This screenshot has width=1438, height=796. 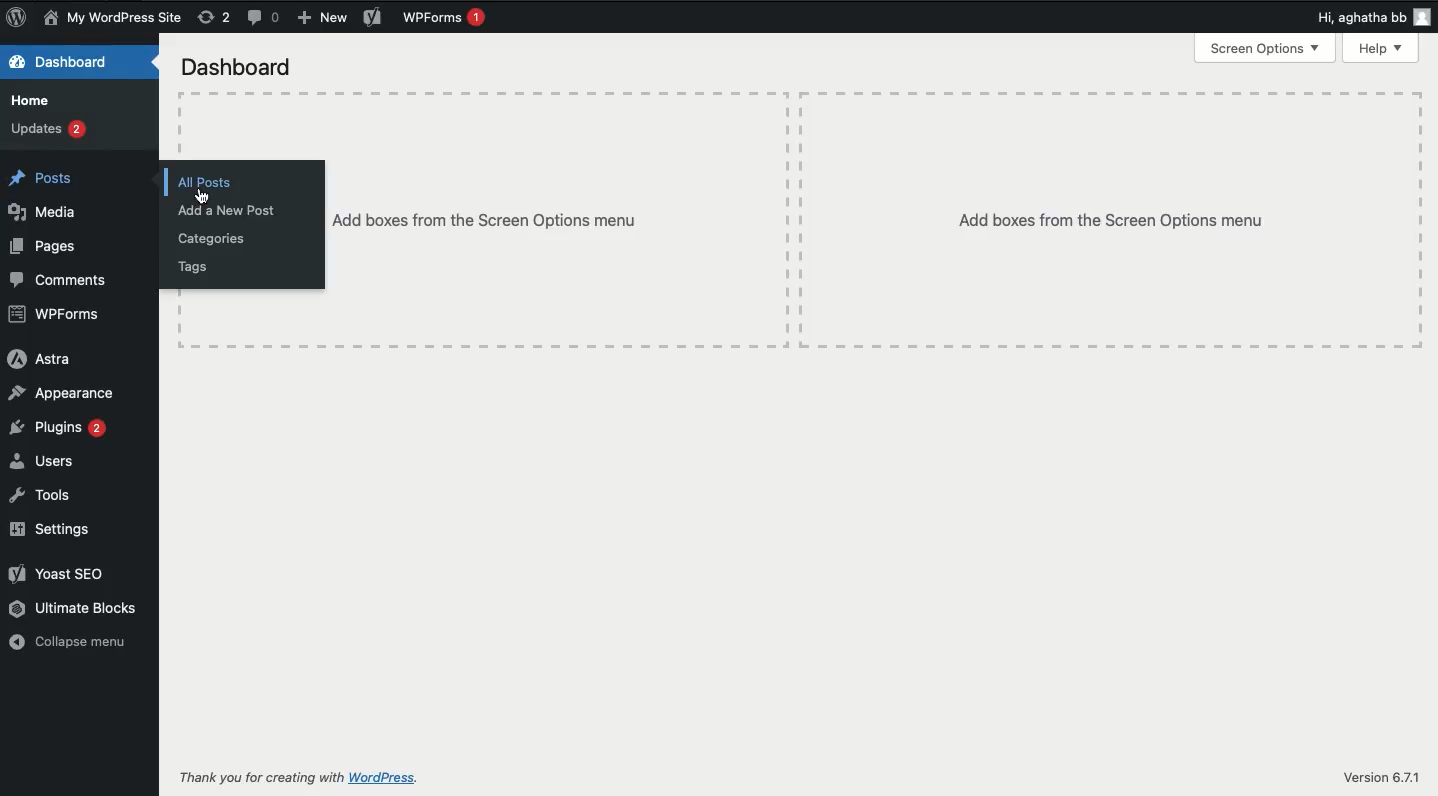 What do you see at coordinates (209, 183) in the screenshot?
I see `All posts` at bounding box center [209, 183].